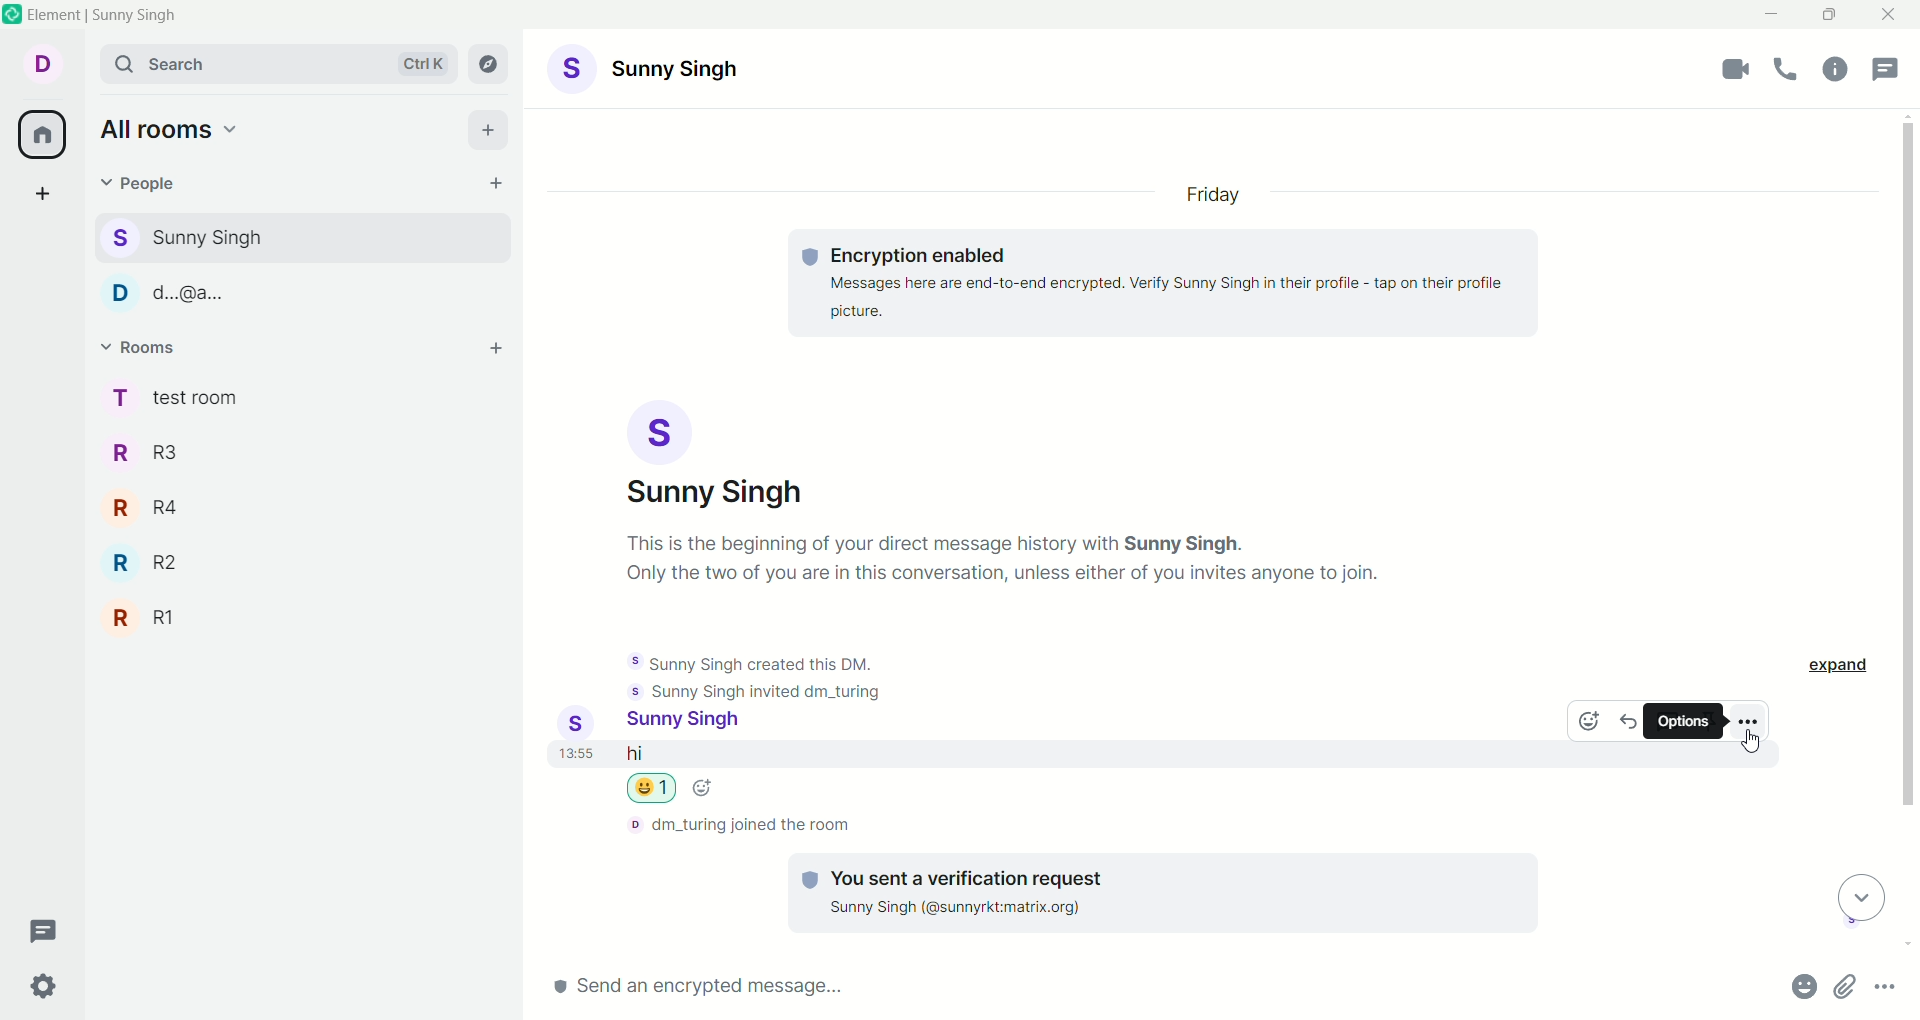 Image resolution: width=1920 pixels, height=1020 pixels. I want to click on create a space, so click(45, 198).